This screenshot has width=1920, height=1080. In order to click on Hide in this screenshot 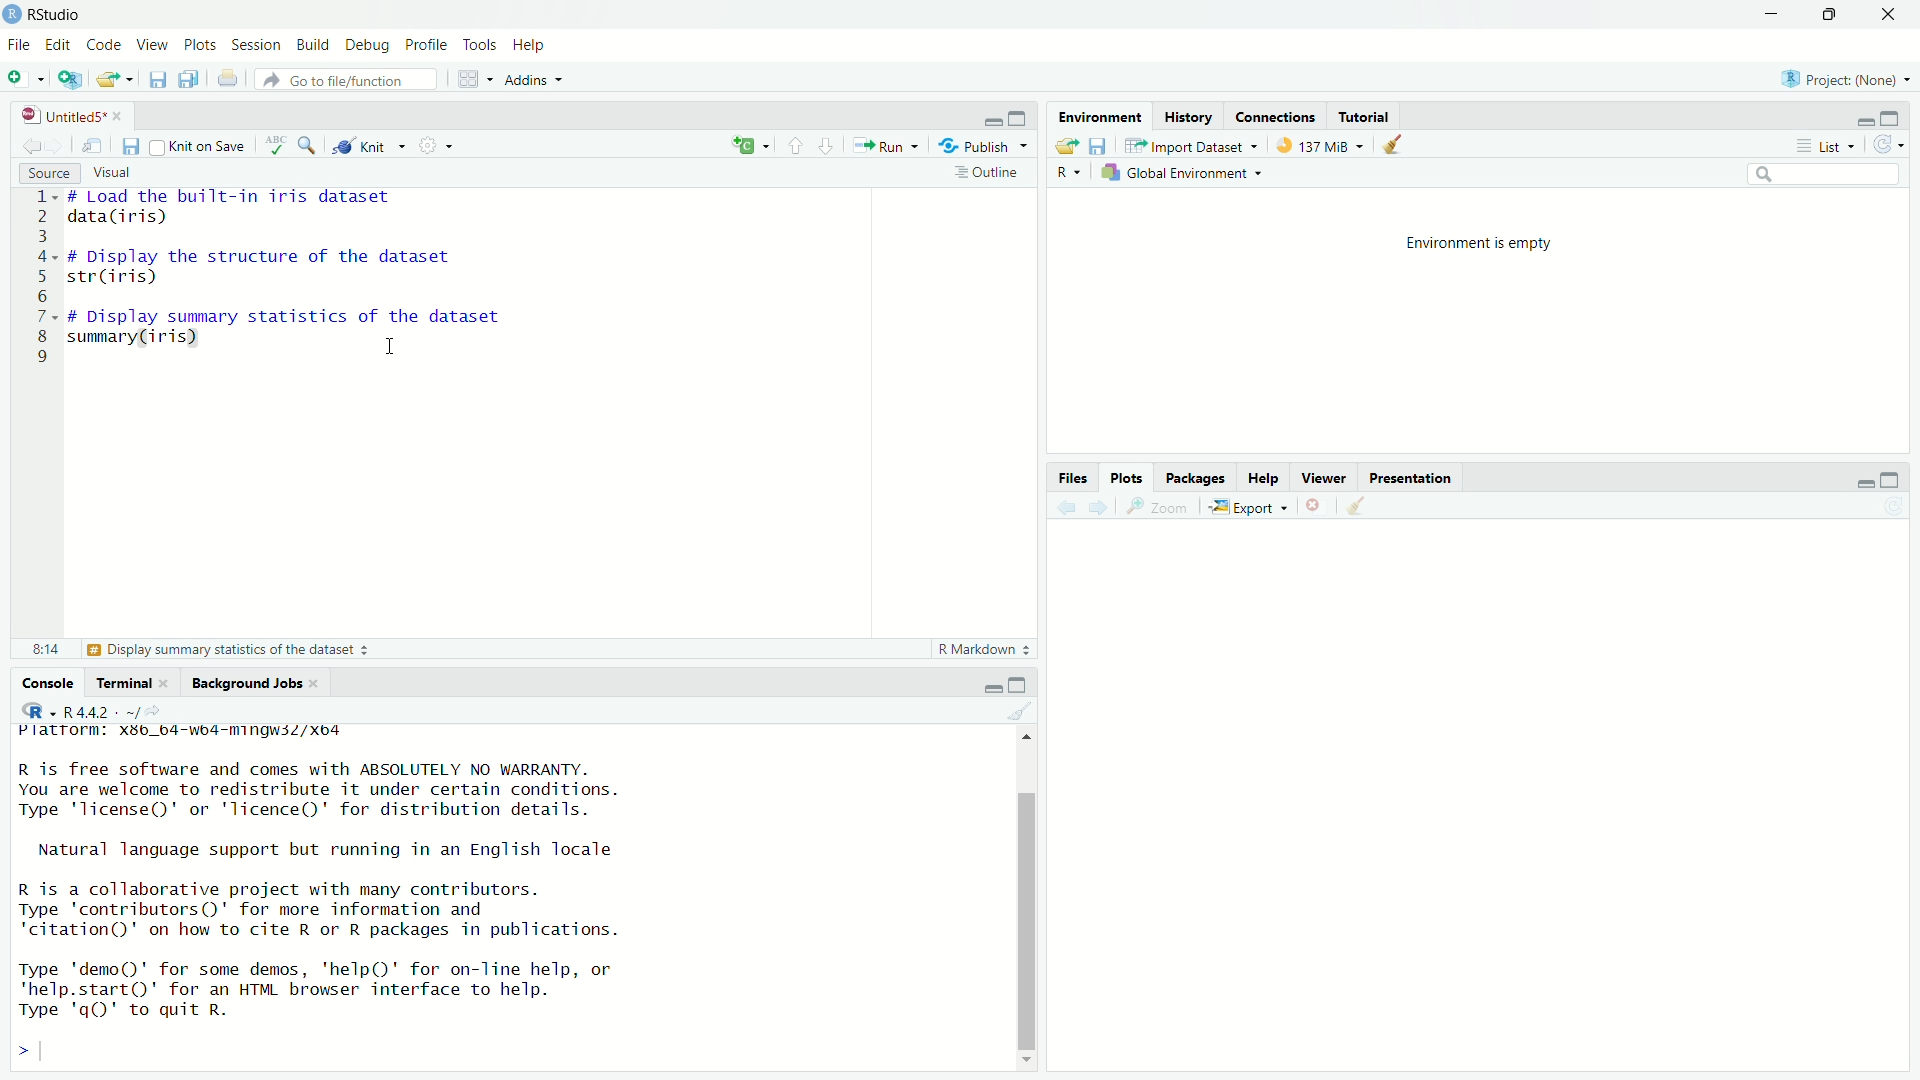, I will do `click(1861, 119)`.